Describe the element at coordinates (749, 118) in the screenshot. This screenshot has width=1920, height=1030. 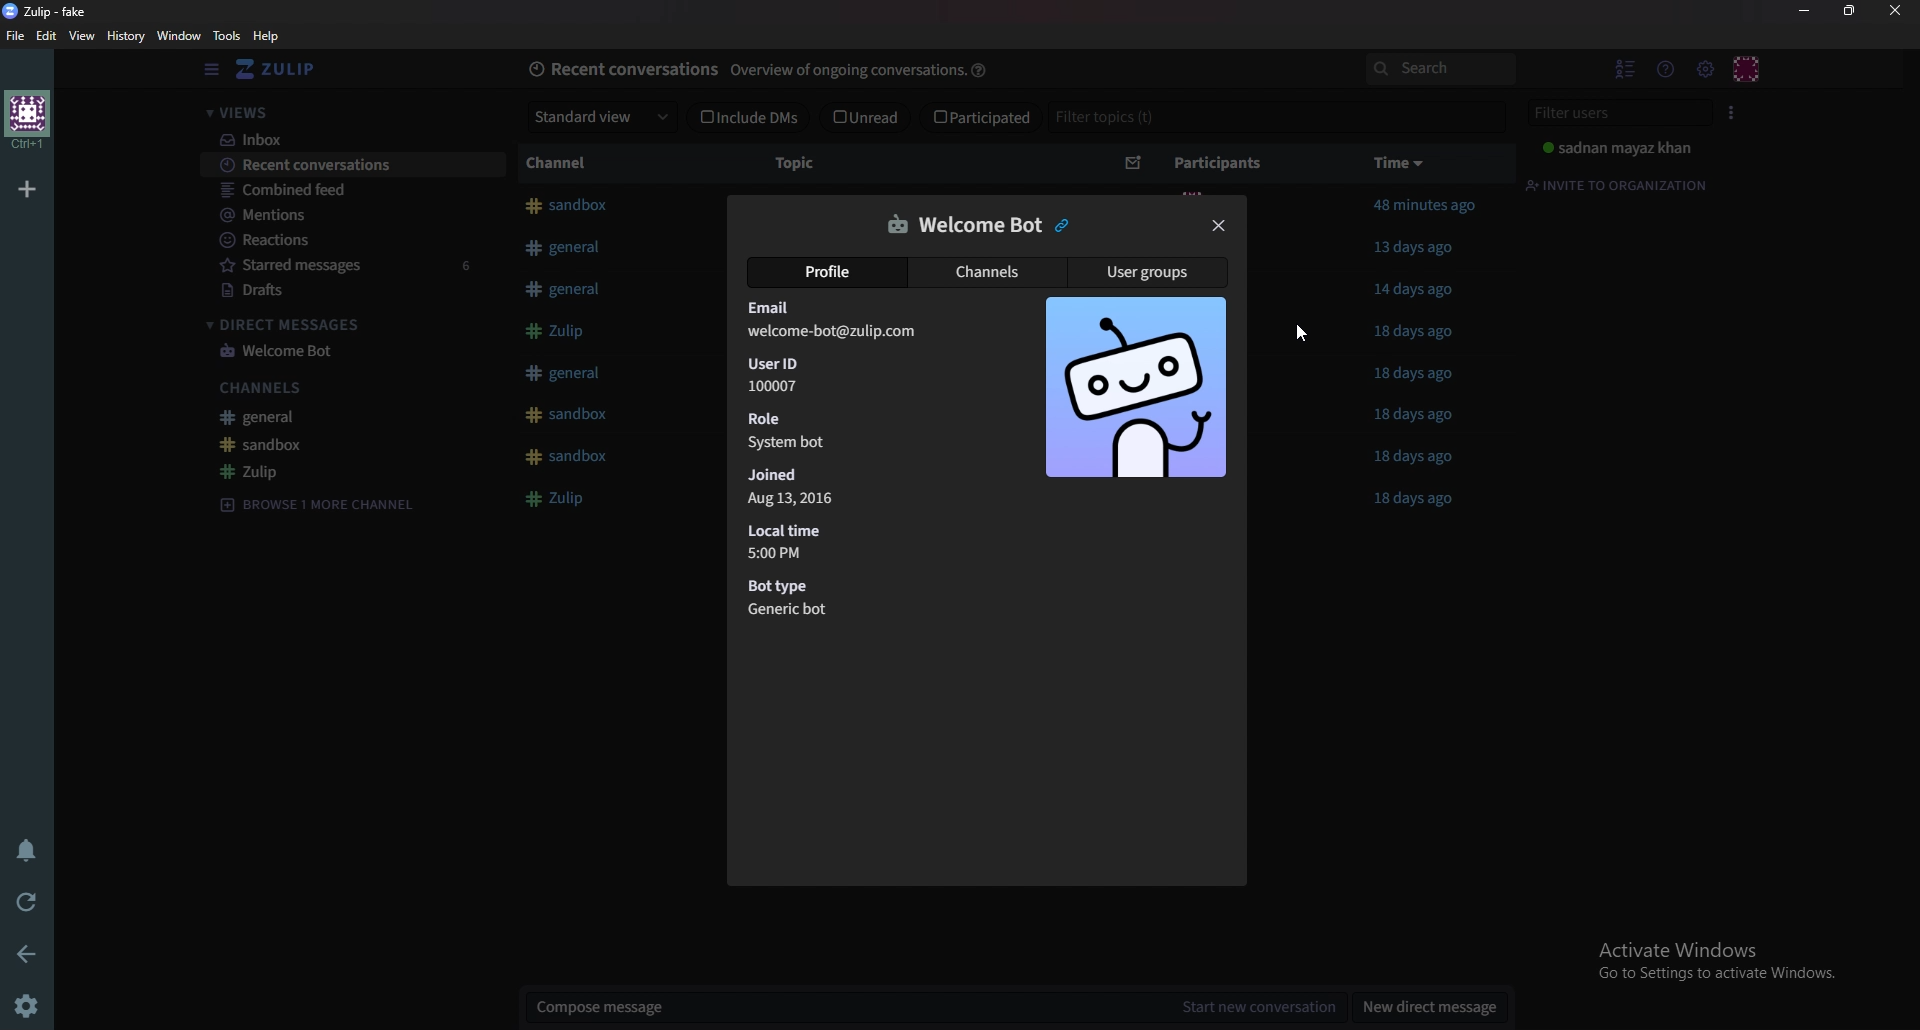
I see `Include dms` at that location.